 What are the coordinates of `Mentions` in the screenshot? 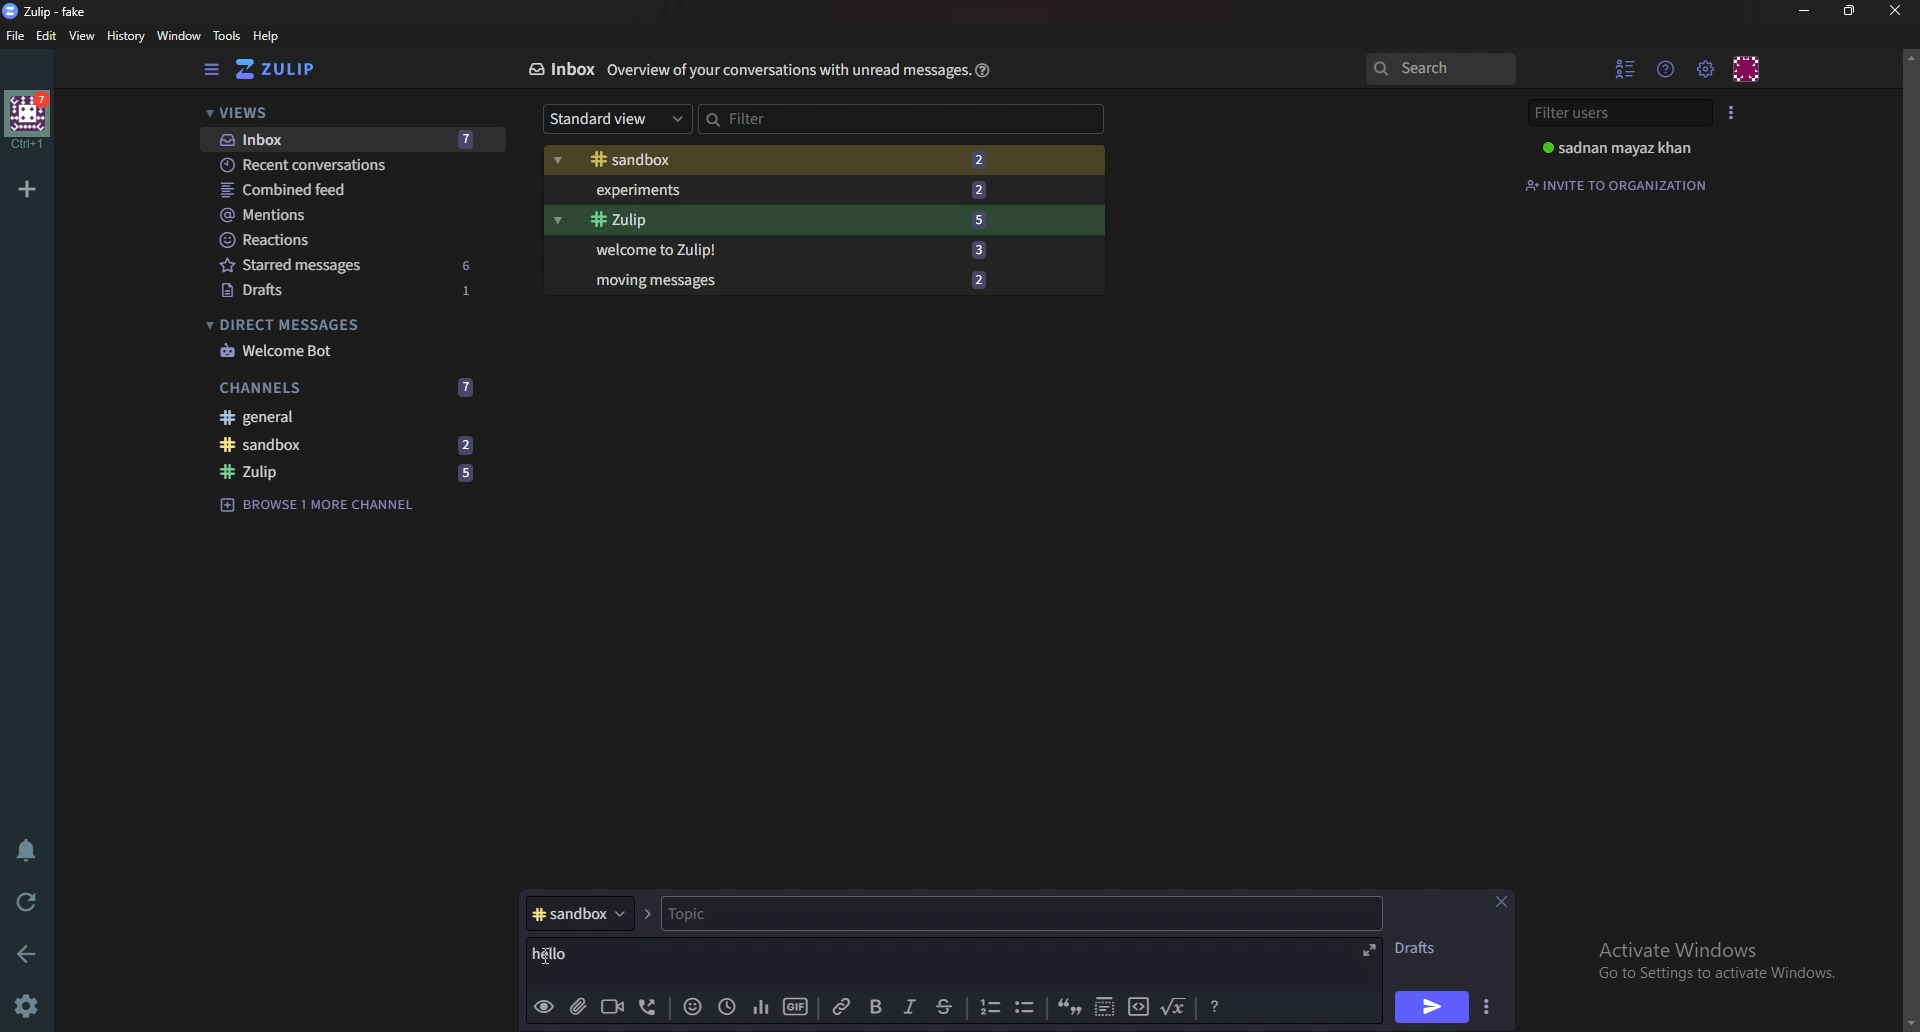 It's located at (339, 213).